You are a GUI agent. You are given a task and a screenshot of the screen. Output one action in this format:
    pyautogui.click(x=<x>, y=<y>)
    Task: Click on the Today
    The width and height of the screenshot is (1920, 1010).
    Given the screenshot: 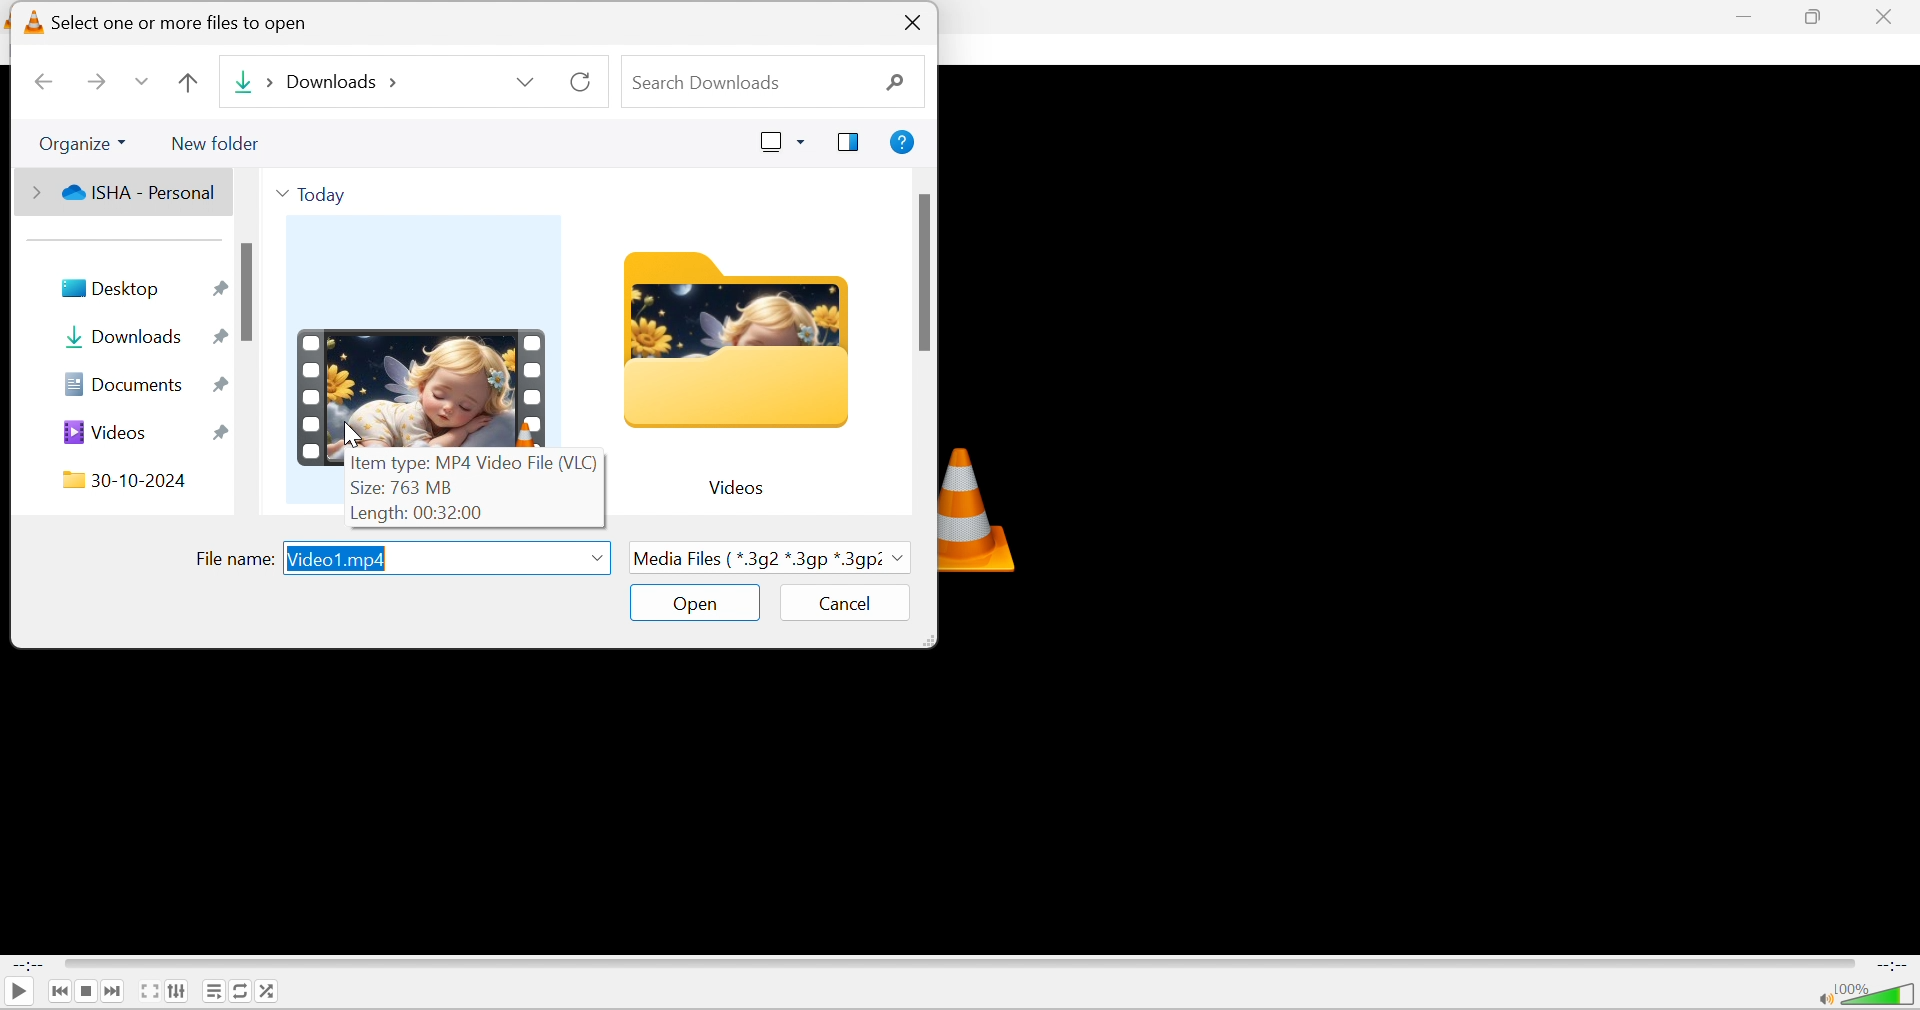 What is the action you would take?
    pyautogui.click(x=316, y=193)
    